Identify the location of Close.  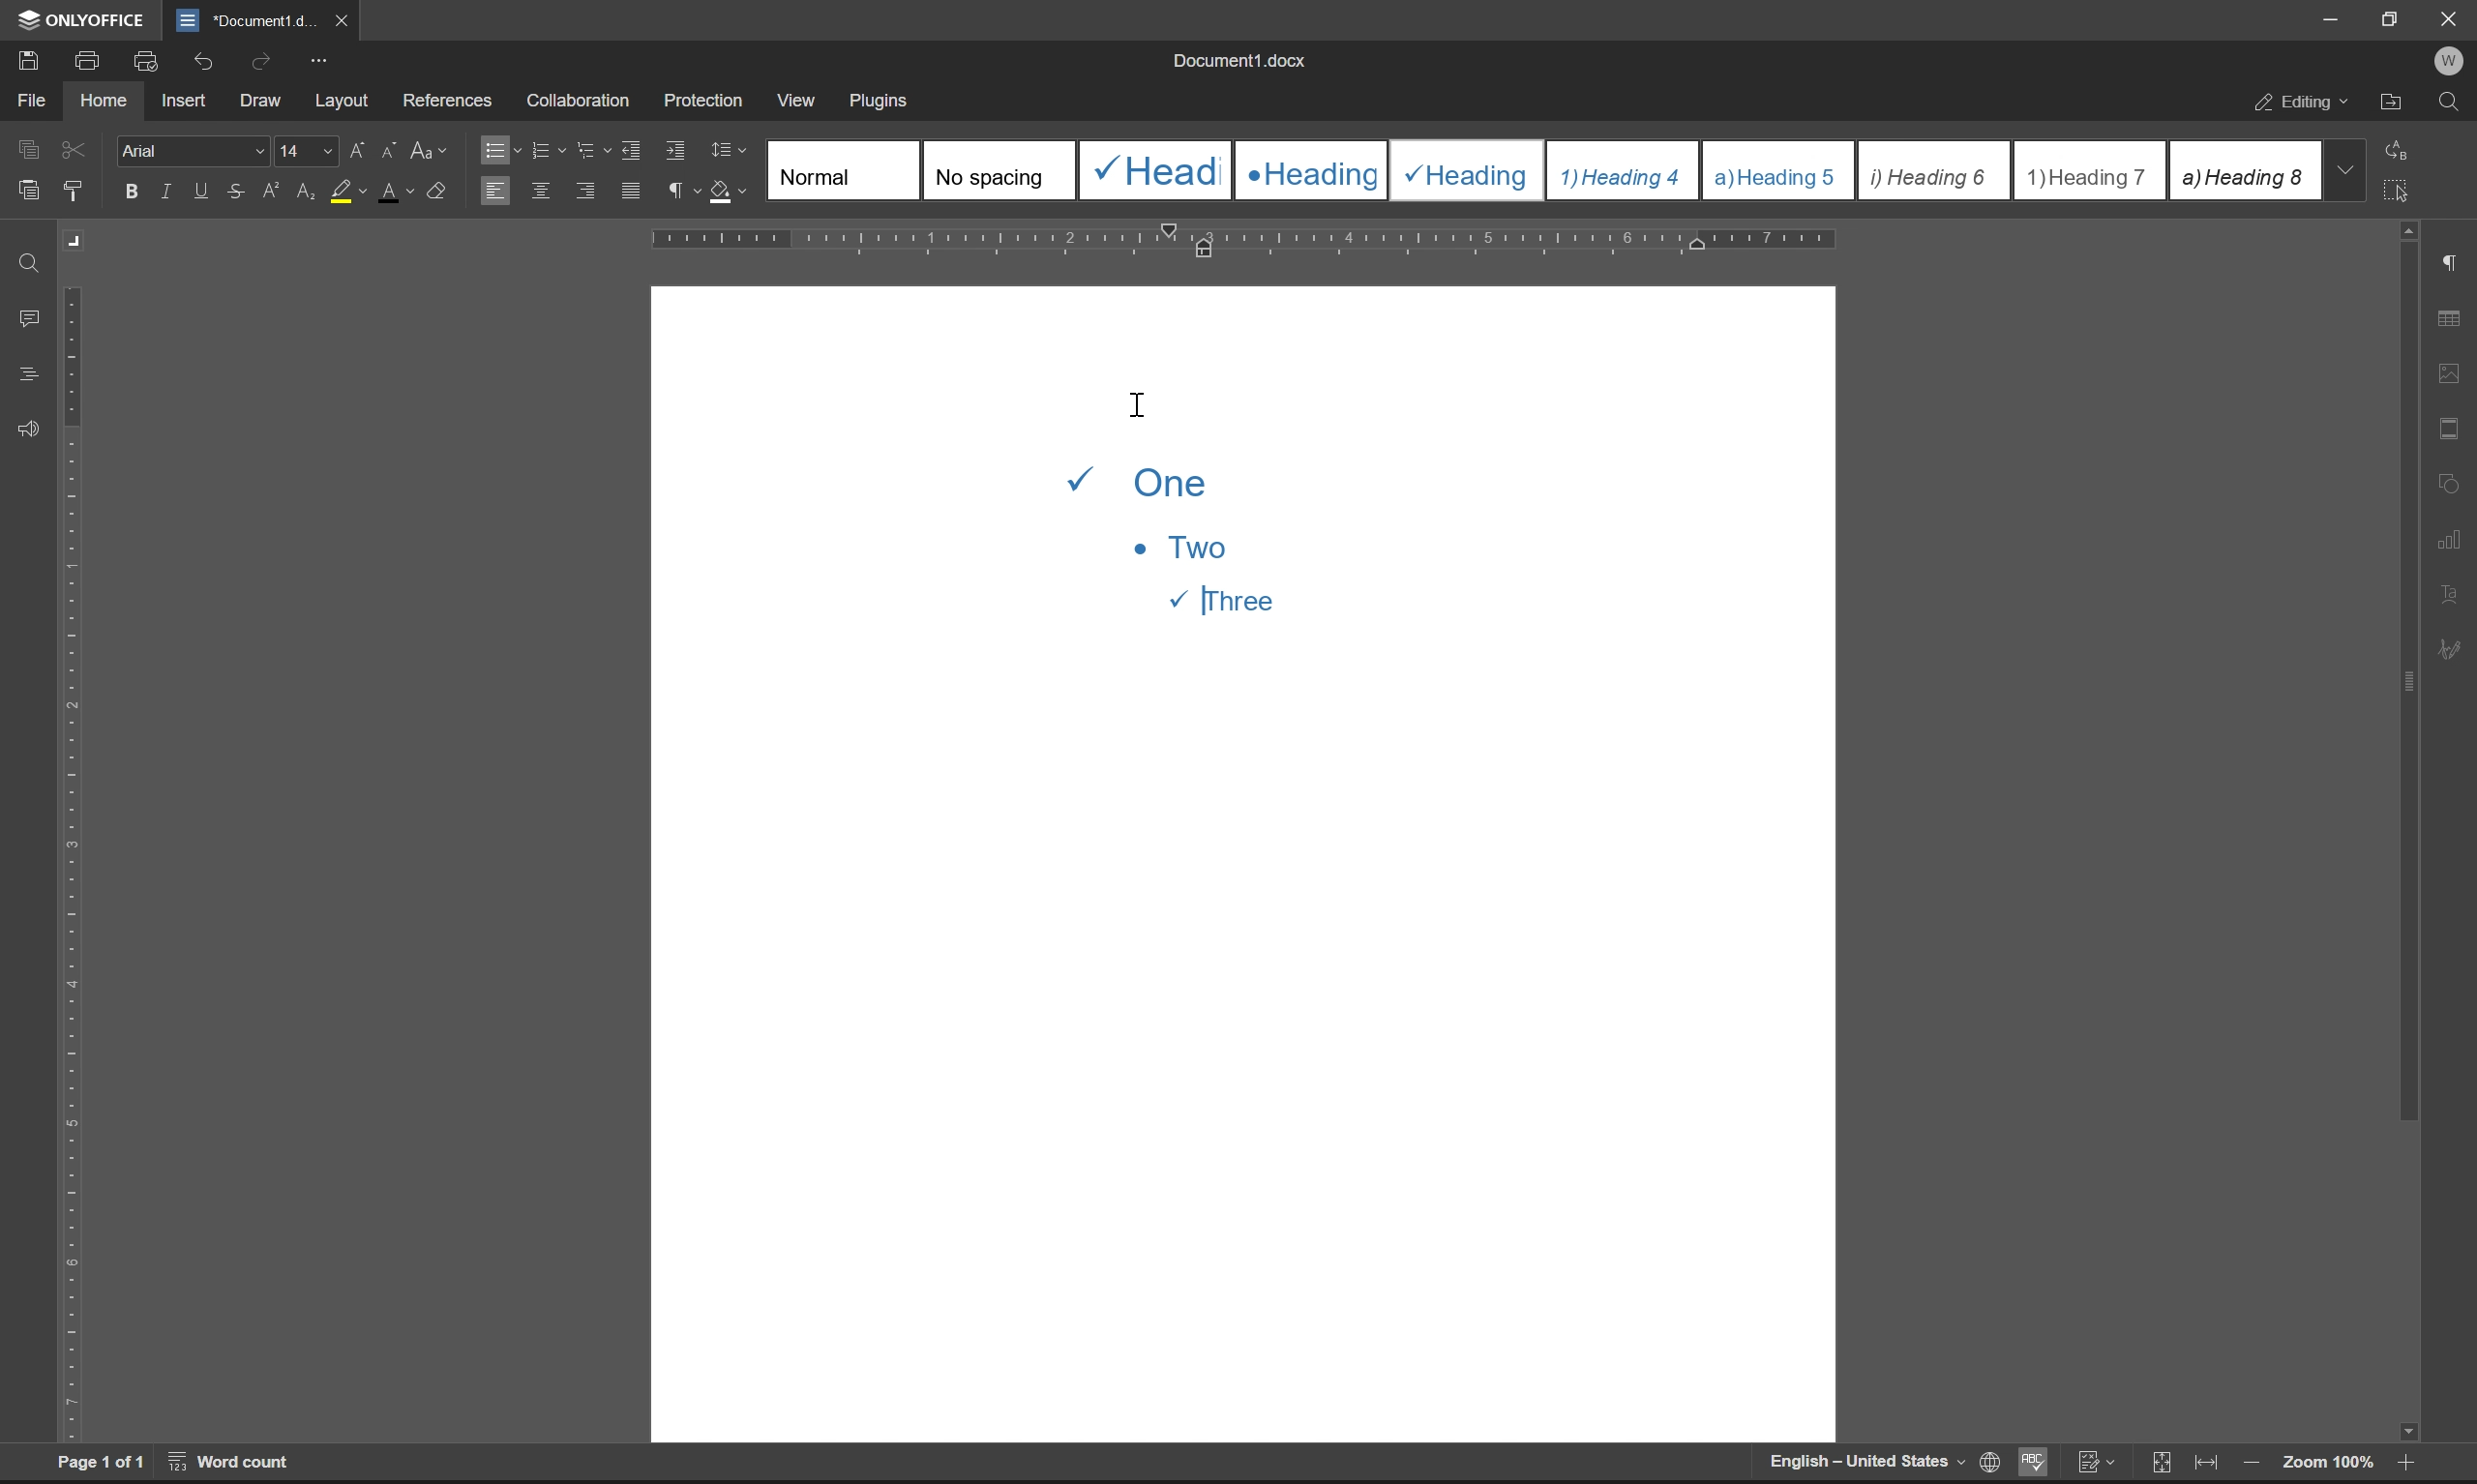
(2451, 19).